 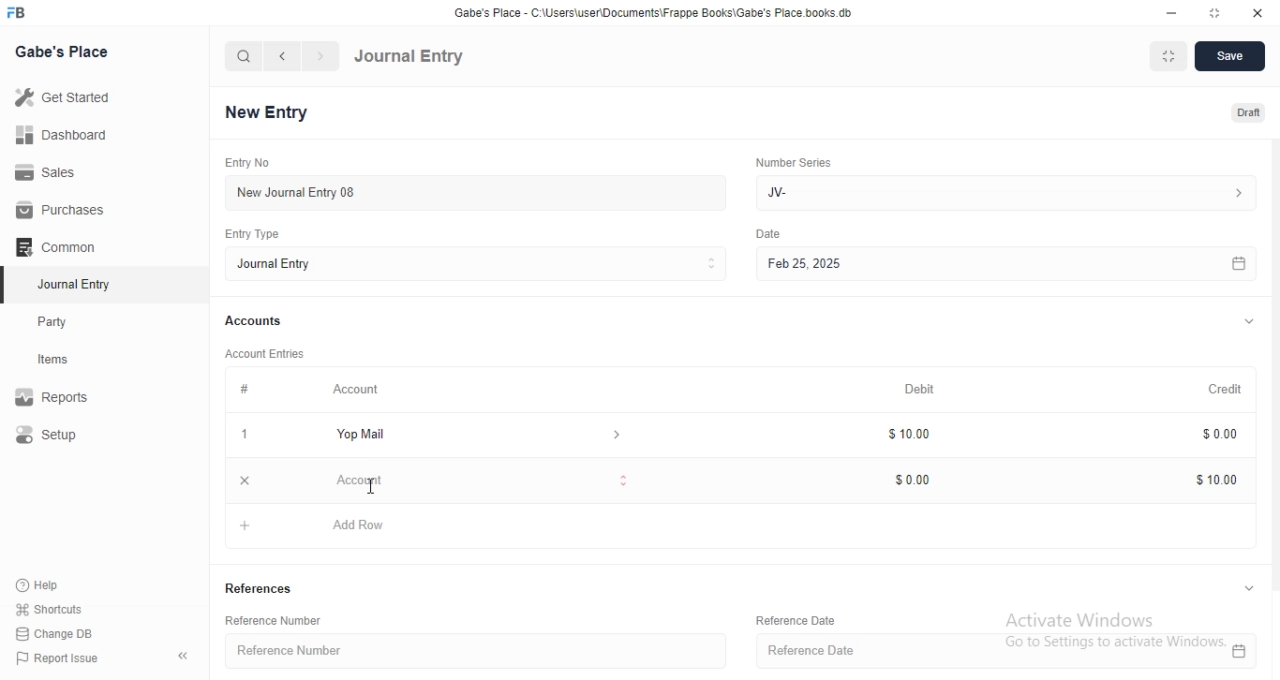 I want to click on FB, so click(x=18, y=13).